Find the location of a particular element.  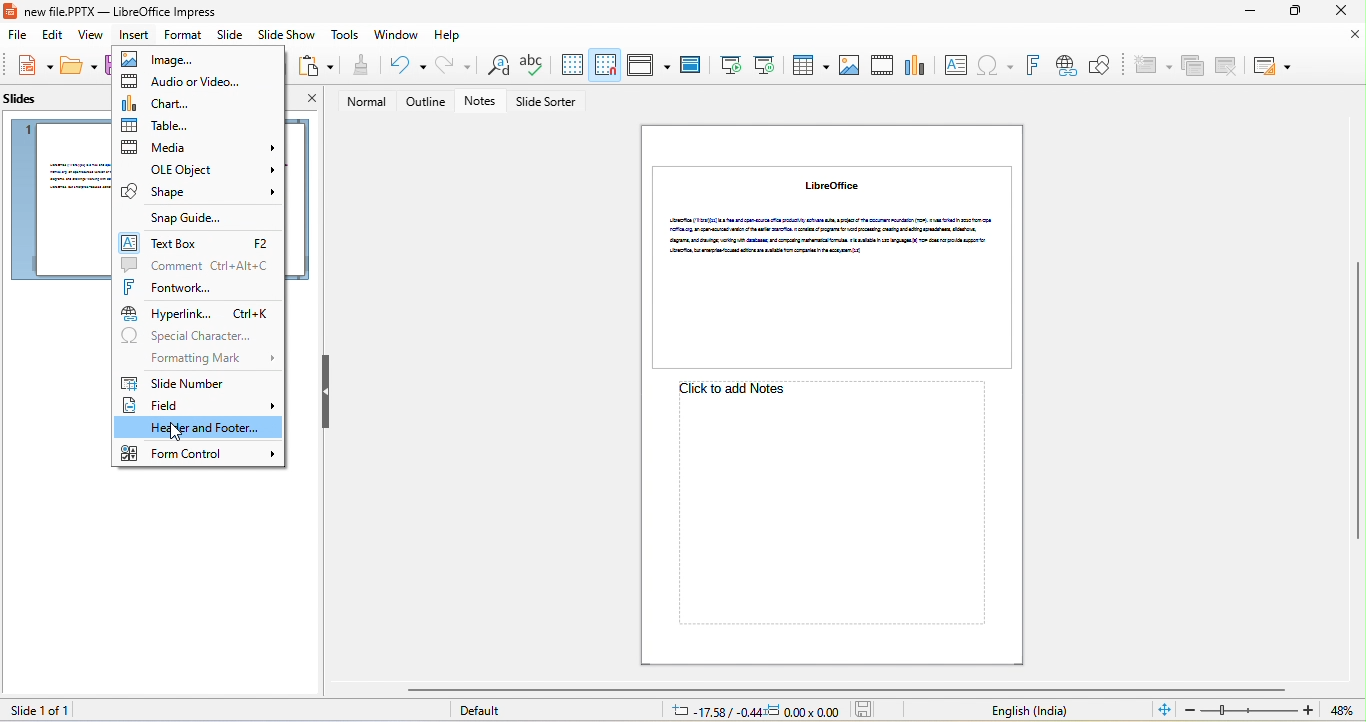

tools is located at coordinates (347, 36).